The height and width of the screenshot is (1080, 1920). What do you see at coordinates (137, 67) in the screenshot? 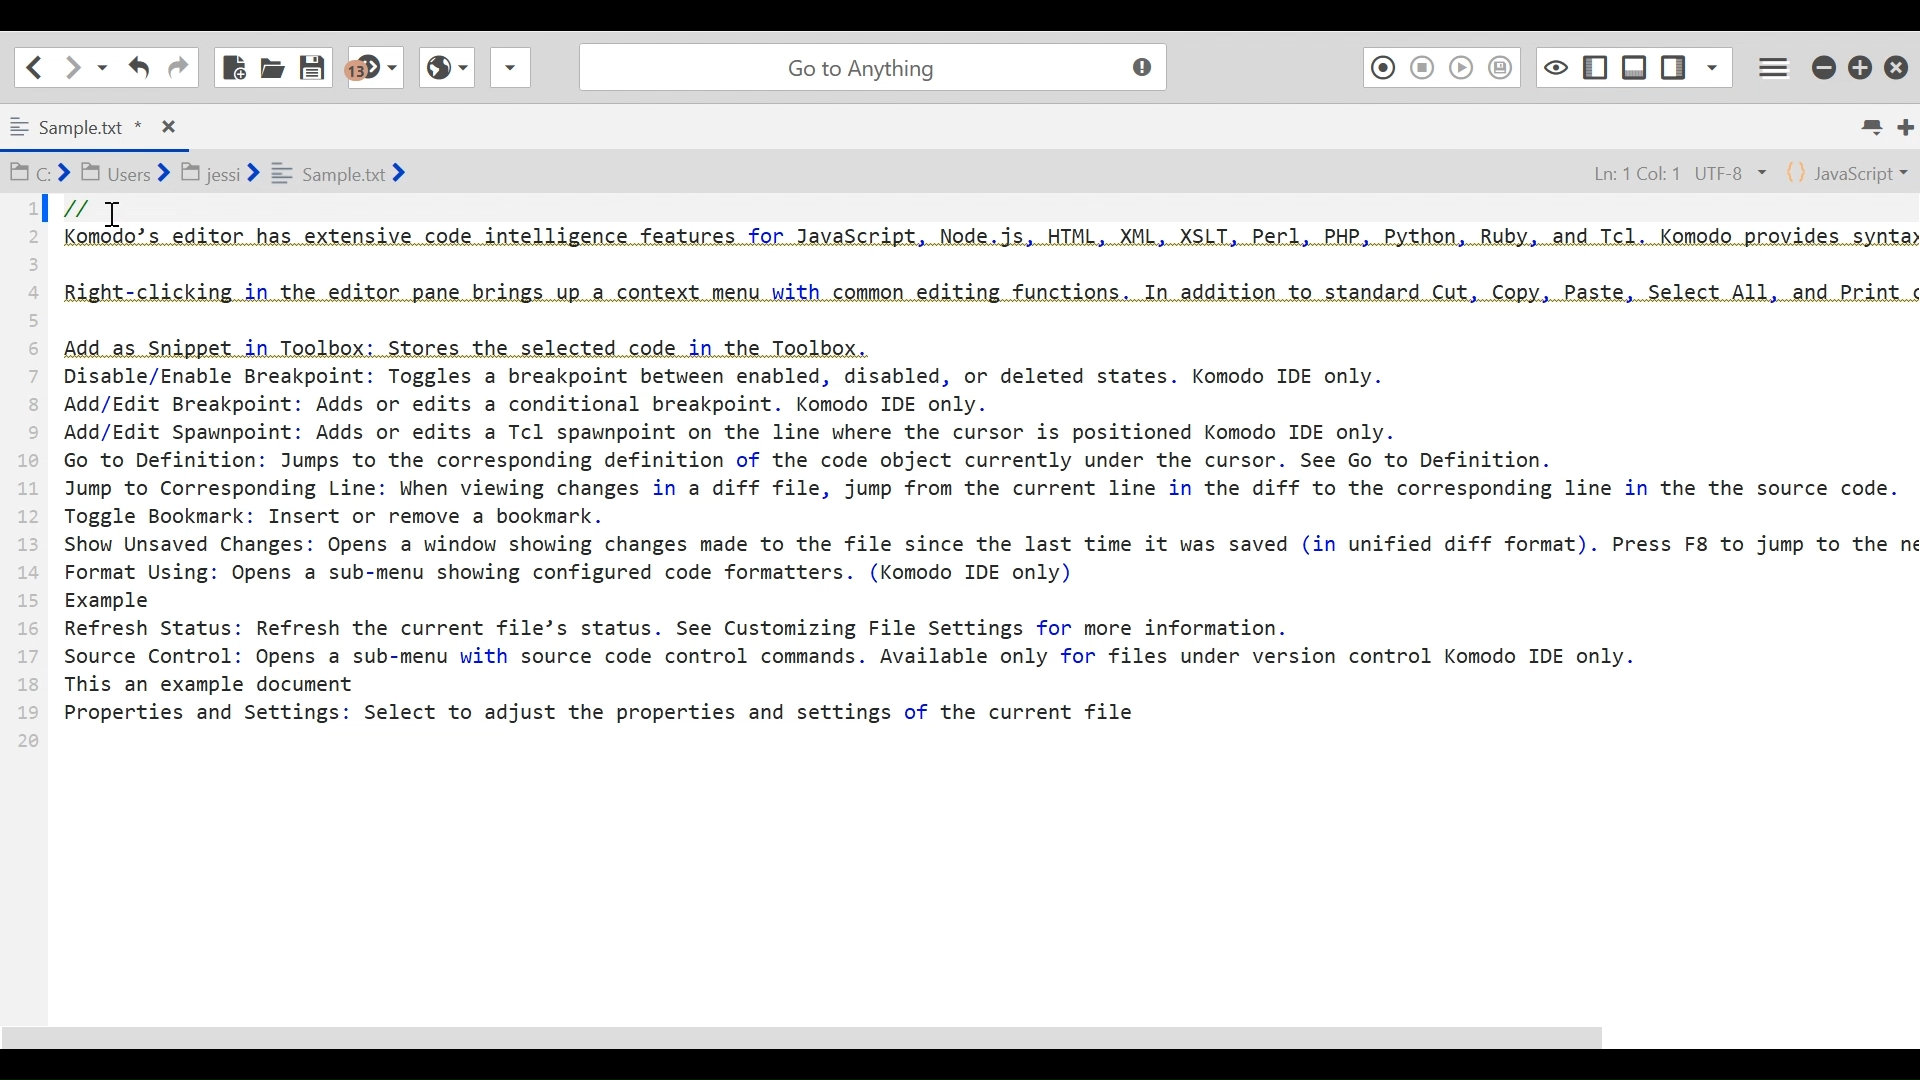
I see `Undo` at bounding box center [137, 67].